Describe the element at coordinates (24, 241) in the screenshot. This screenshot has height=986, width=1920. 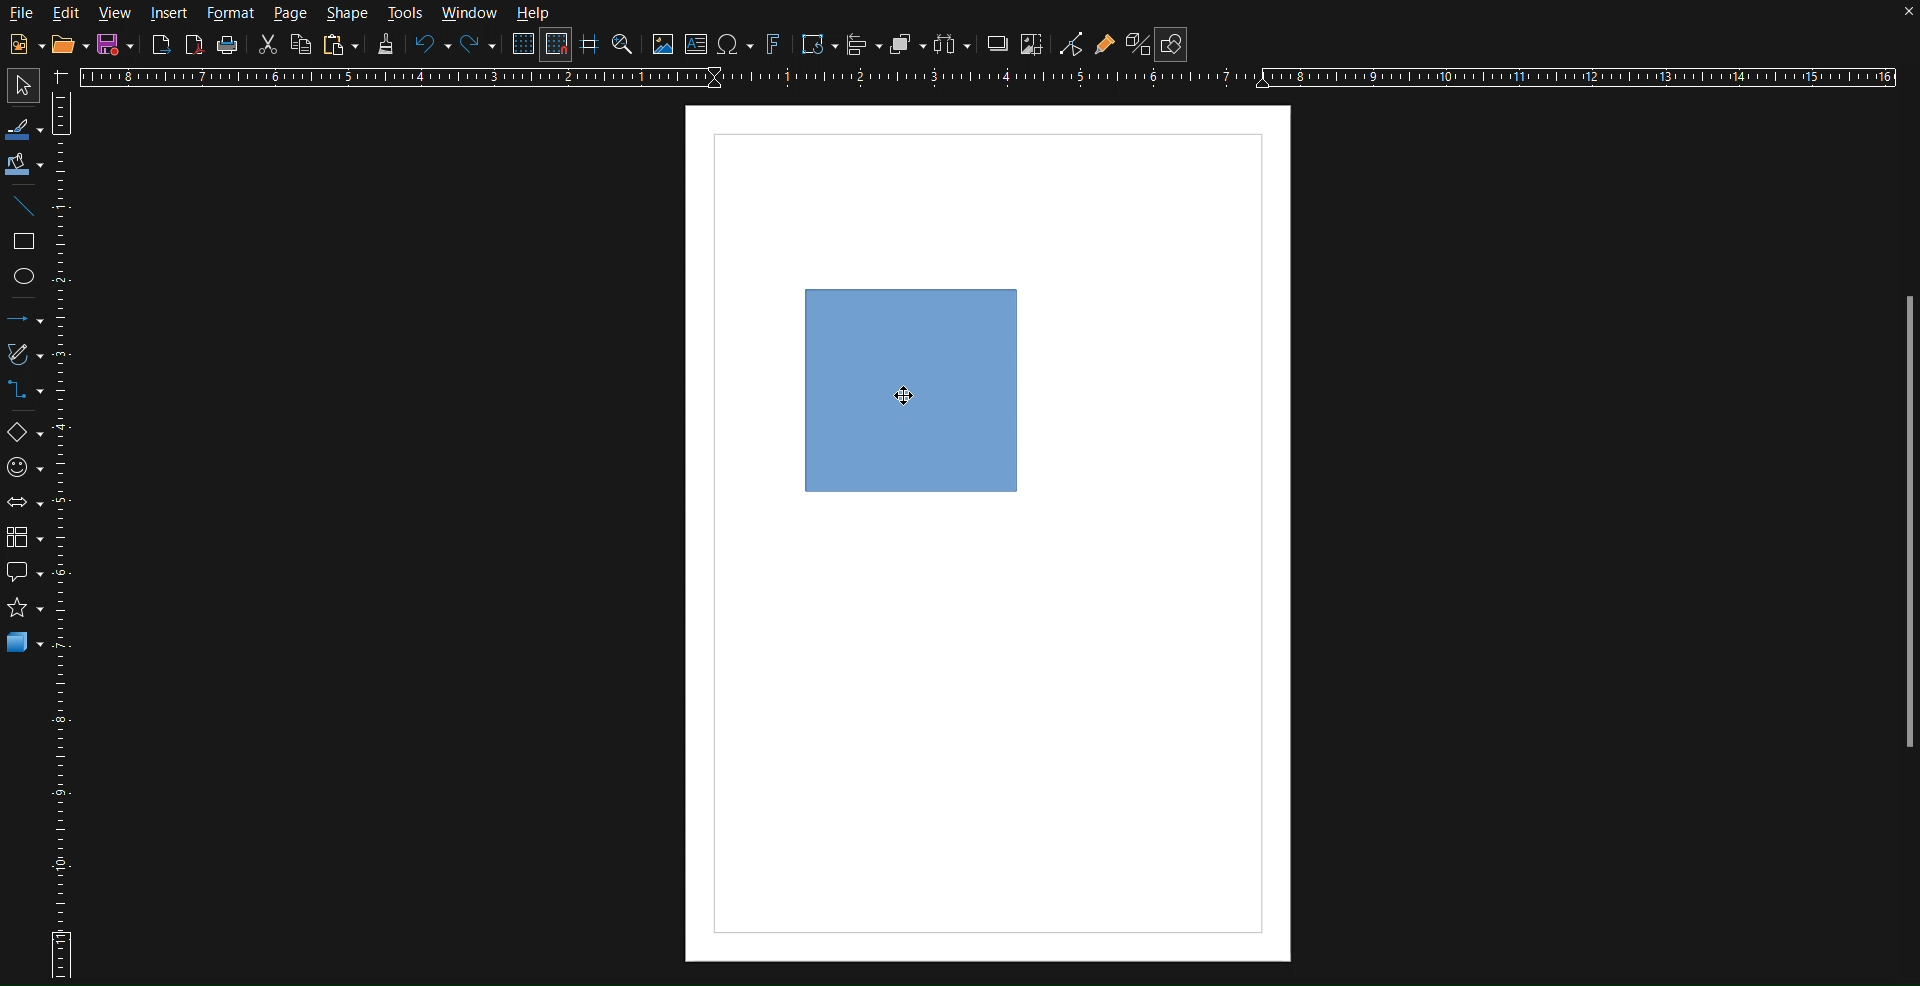
I see `Square` at that location.